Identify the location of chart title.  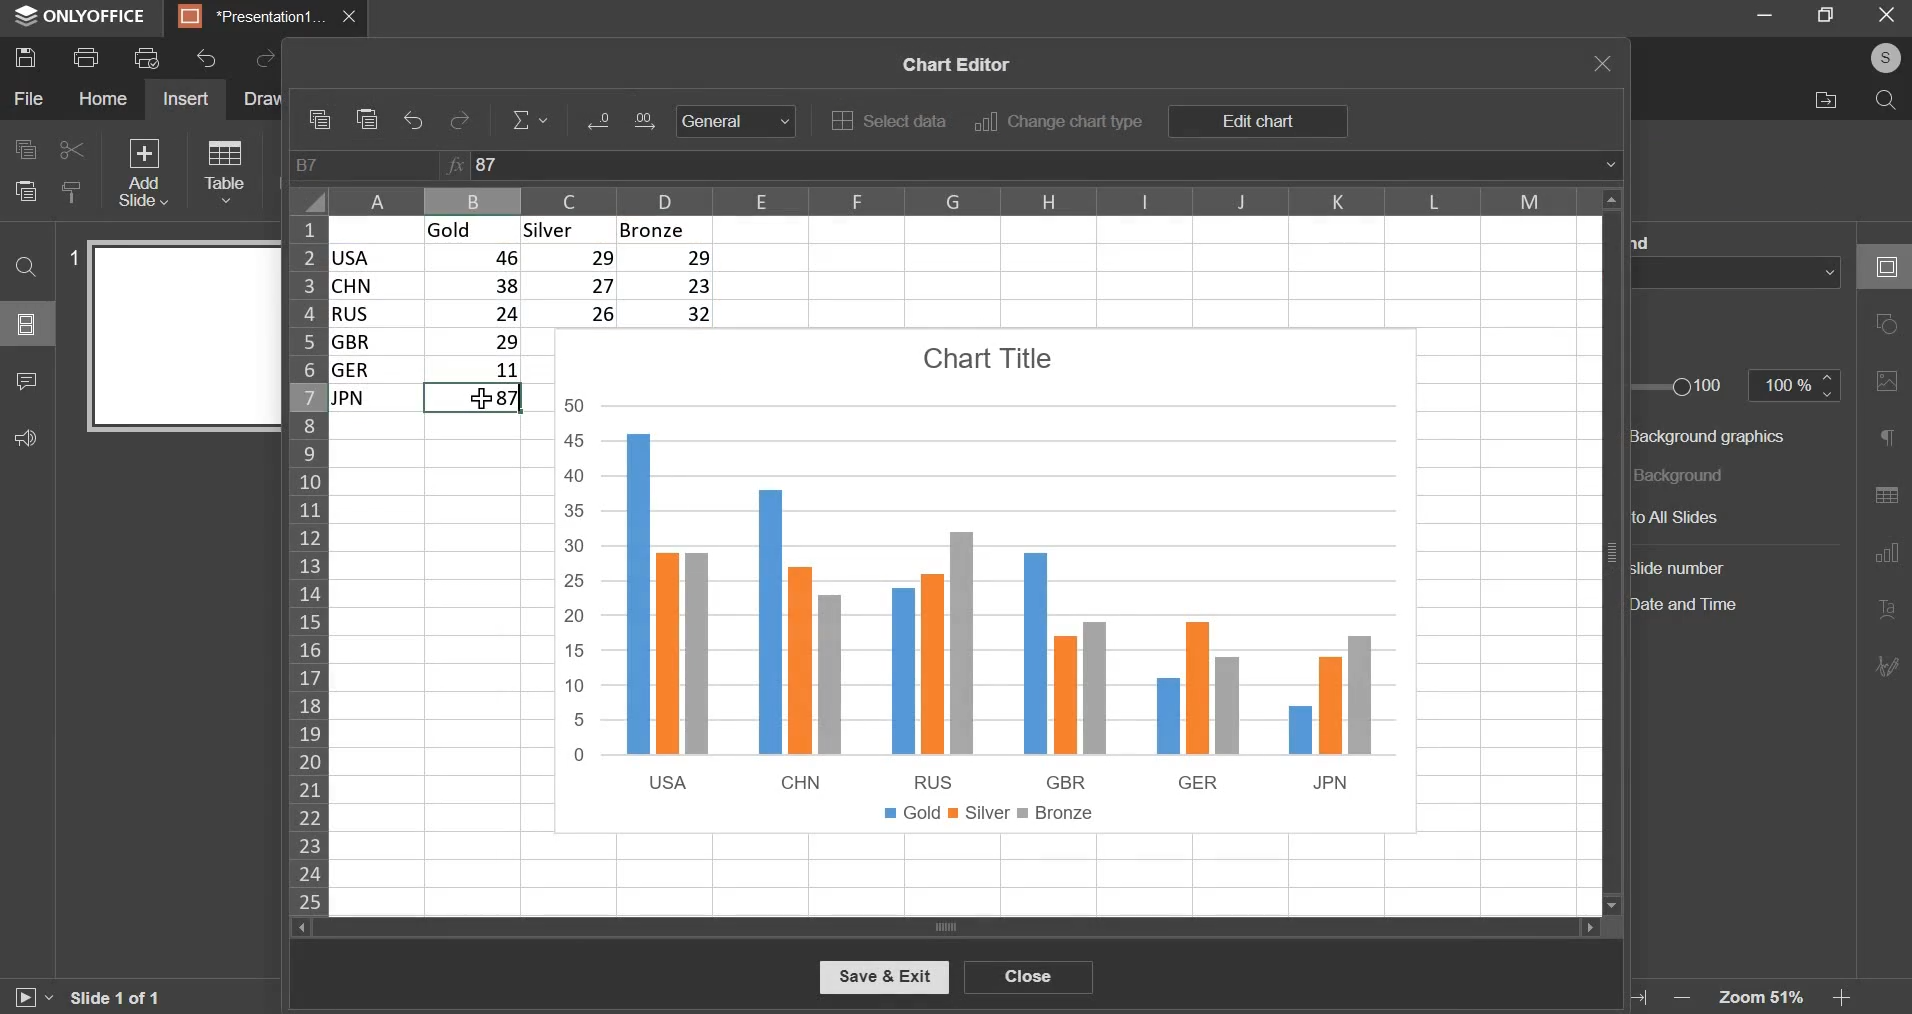
(985, 357).